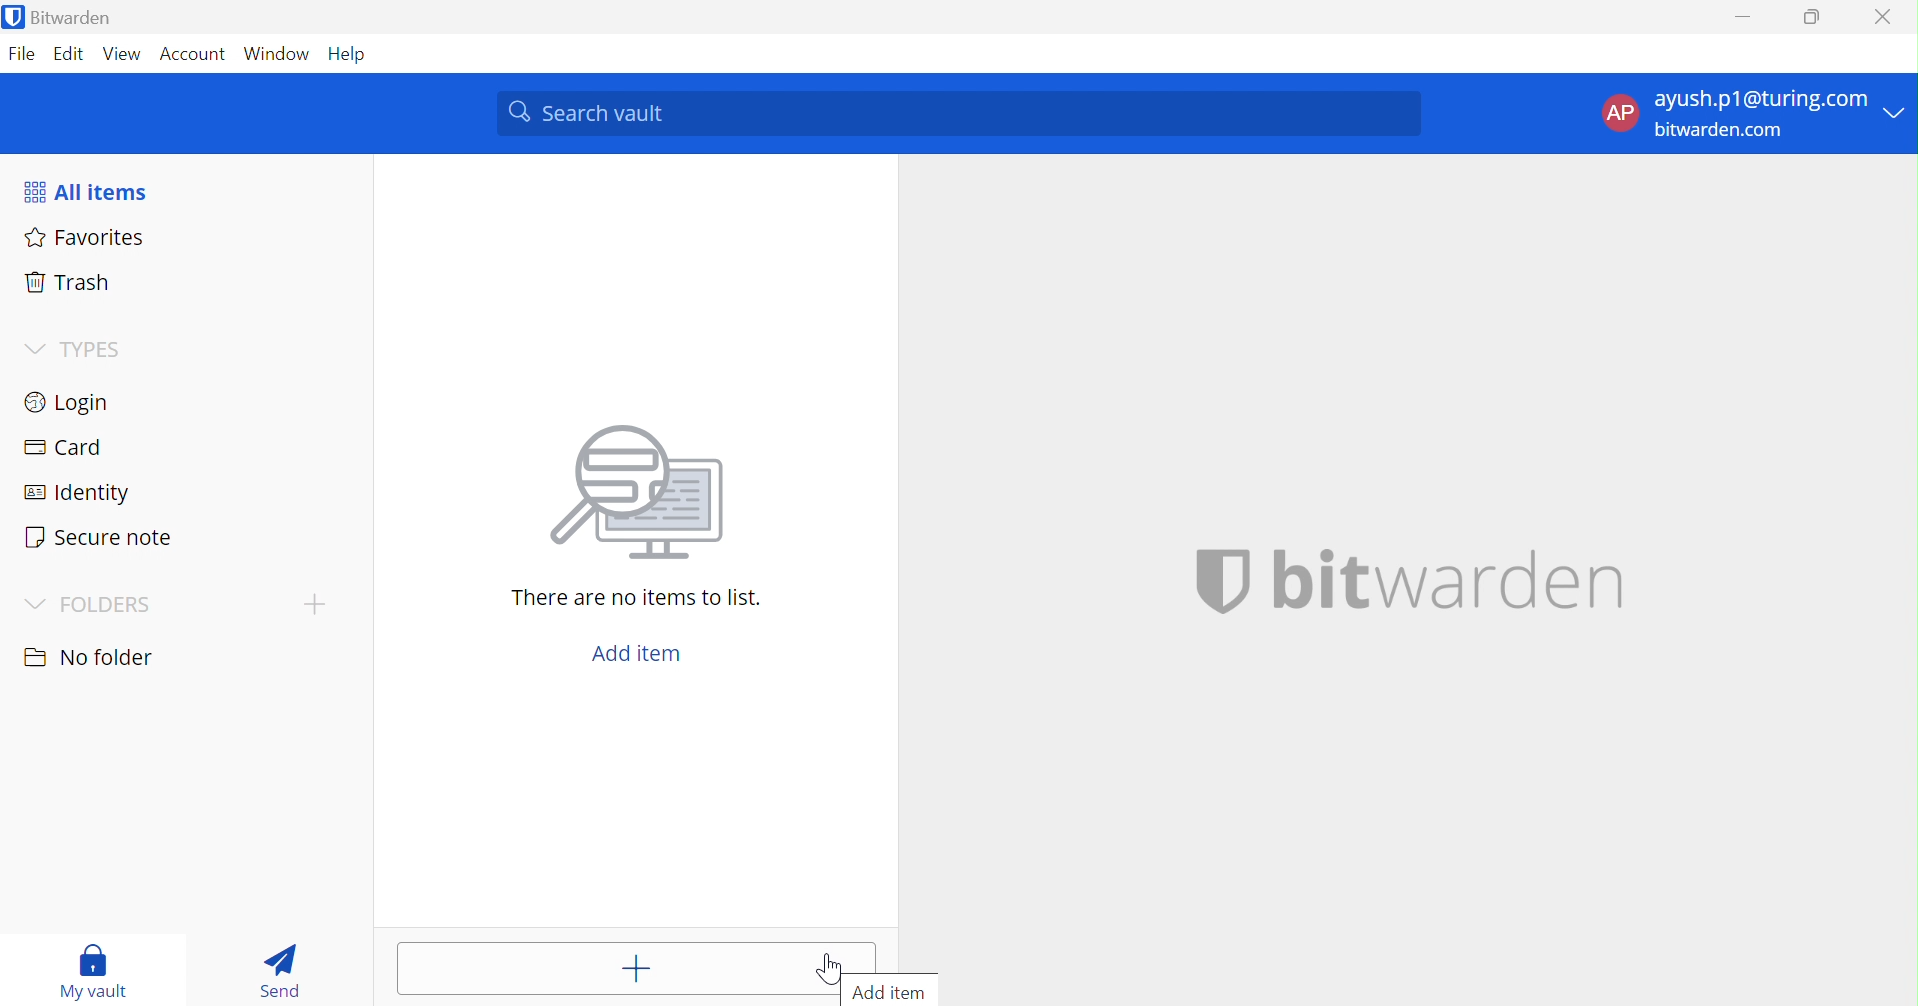  Describe the element at coordinates (101, 535) in the screenshot. I see `Secure note` at that location.